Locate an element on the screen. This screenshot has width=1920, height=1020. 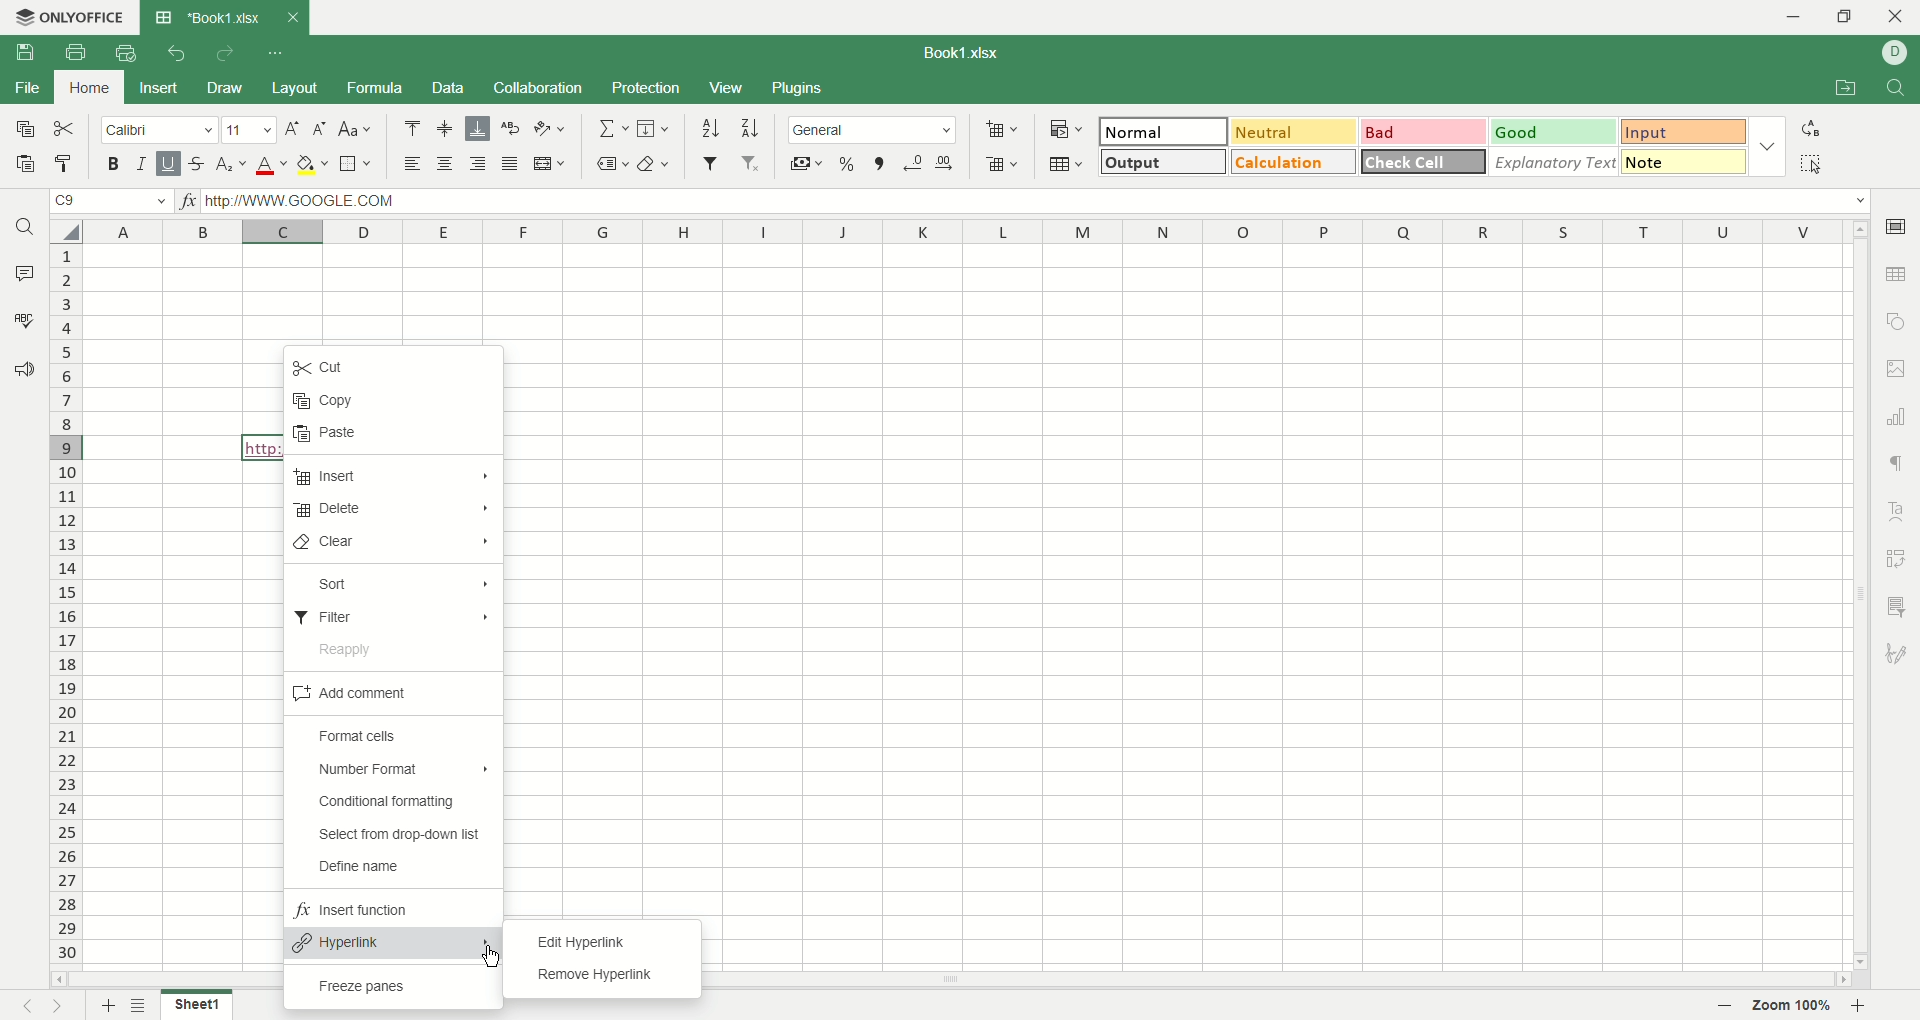
sort descending is located at coordinates (748, 128).